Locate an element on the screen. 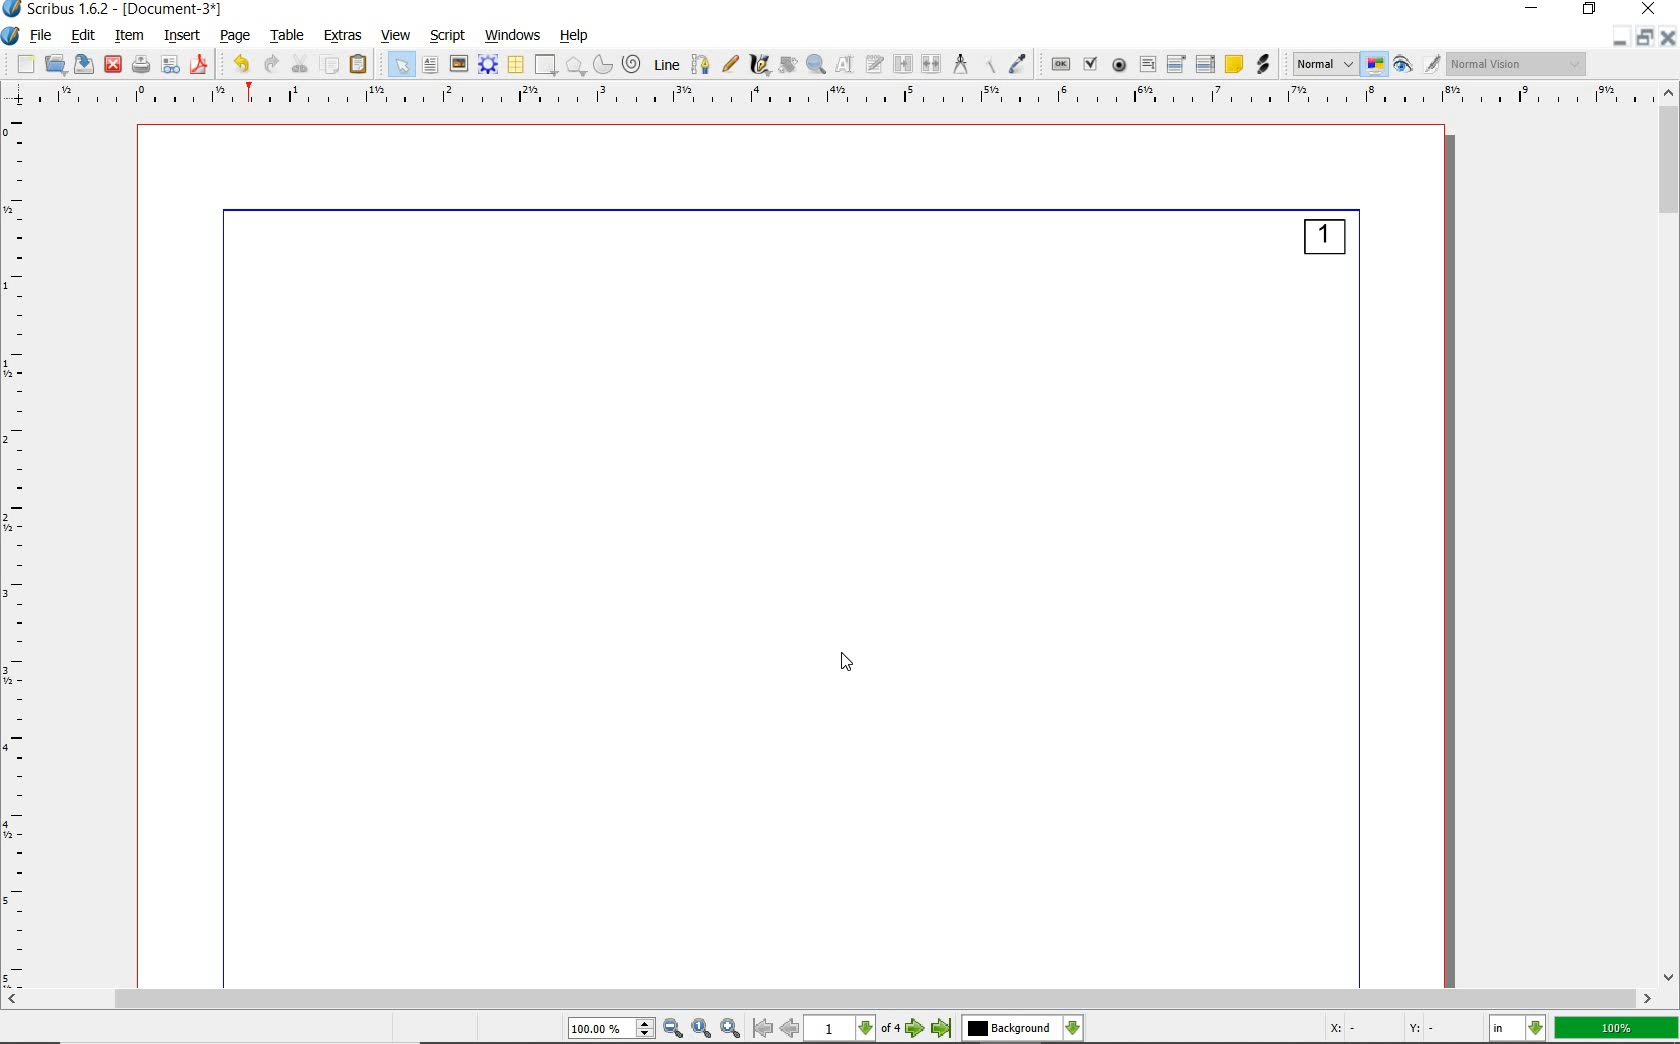 This screenshot has height=1044, width=1680. print is located at coordinates (141, 63).